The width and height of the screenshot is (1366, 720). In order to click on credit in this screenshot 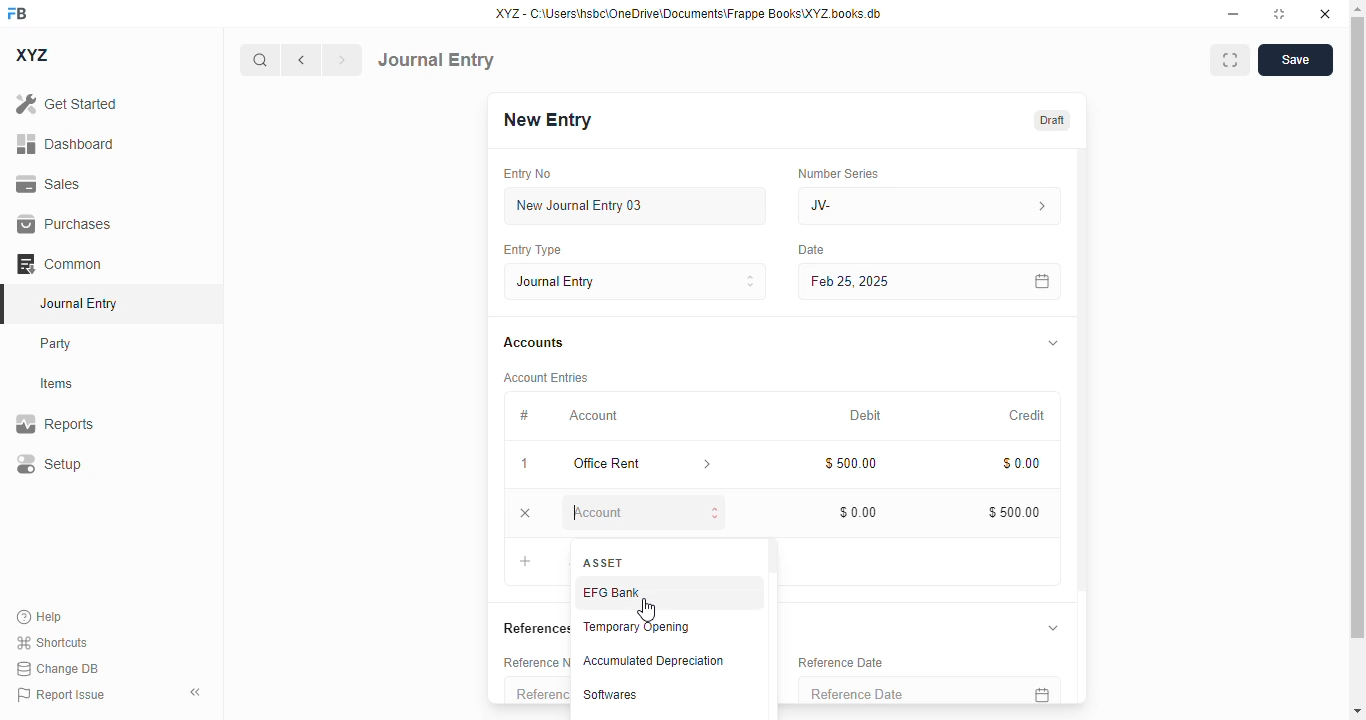, I will do `click(1025, 416)`.